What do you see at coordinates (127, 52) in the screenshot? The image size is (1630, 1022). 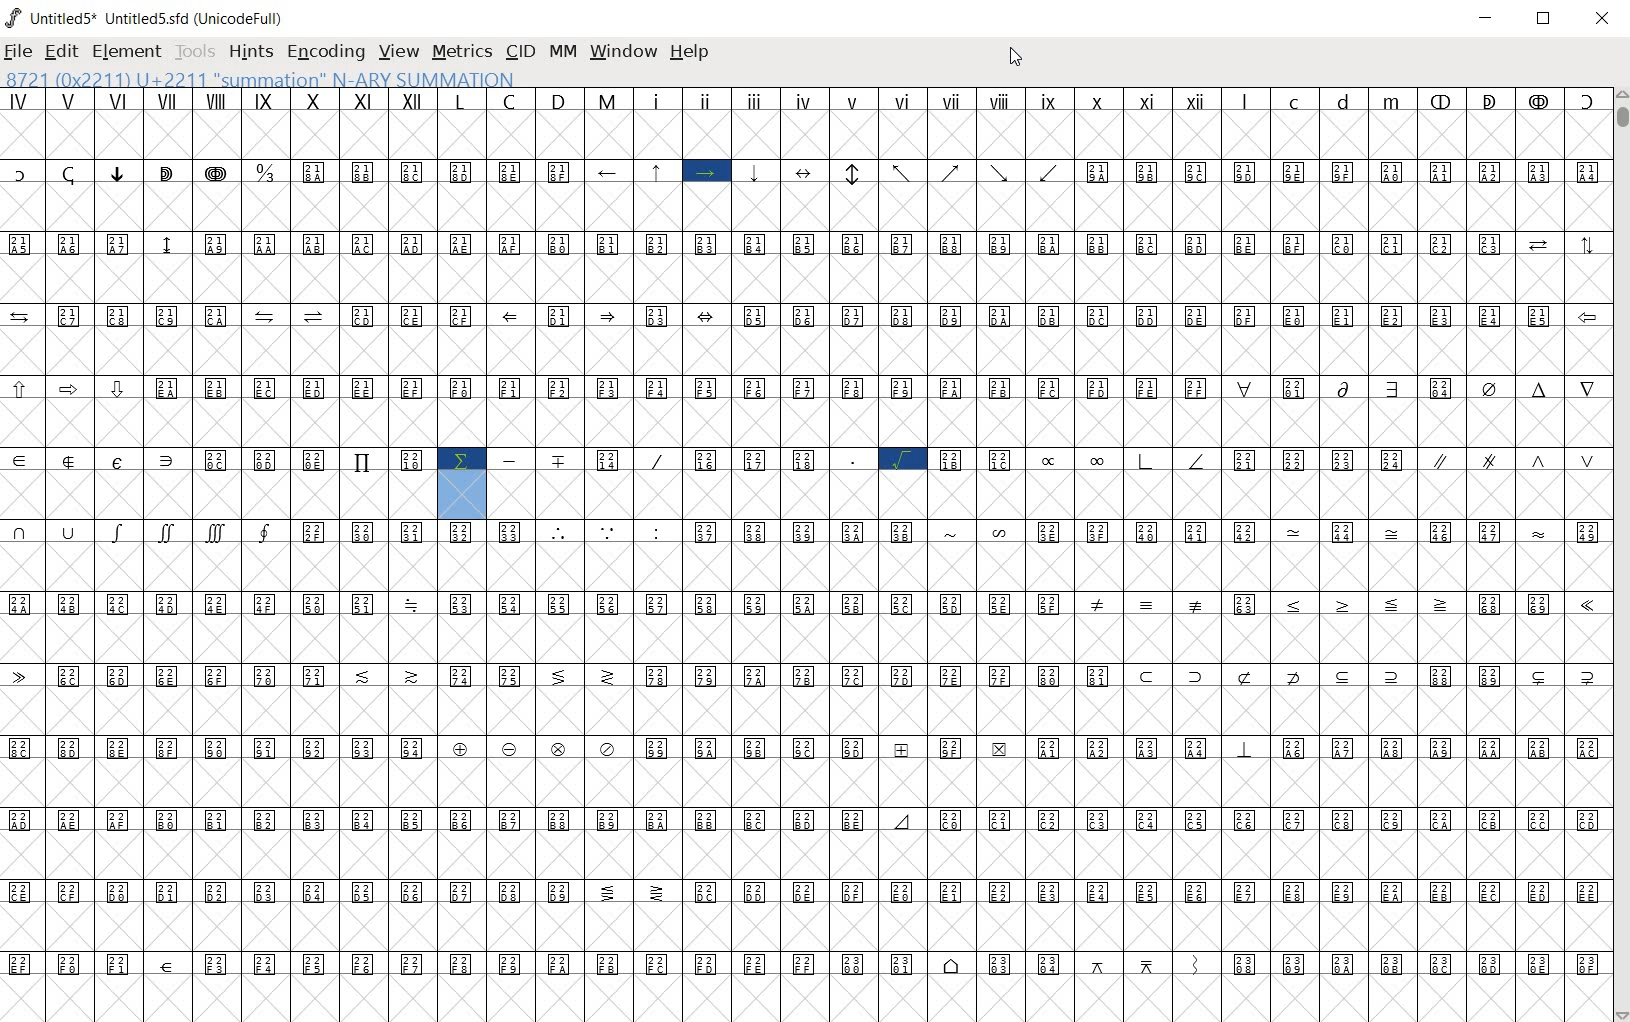 I see `ELEMENT` at bounding box center [127, 52].